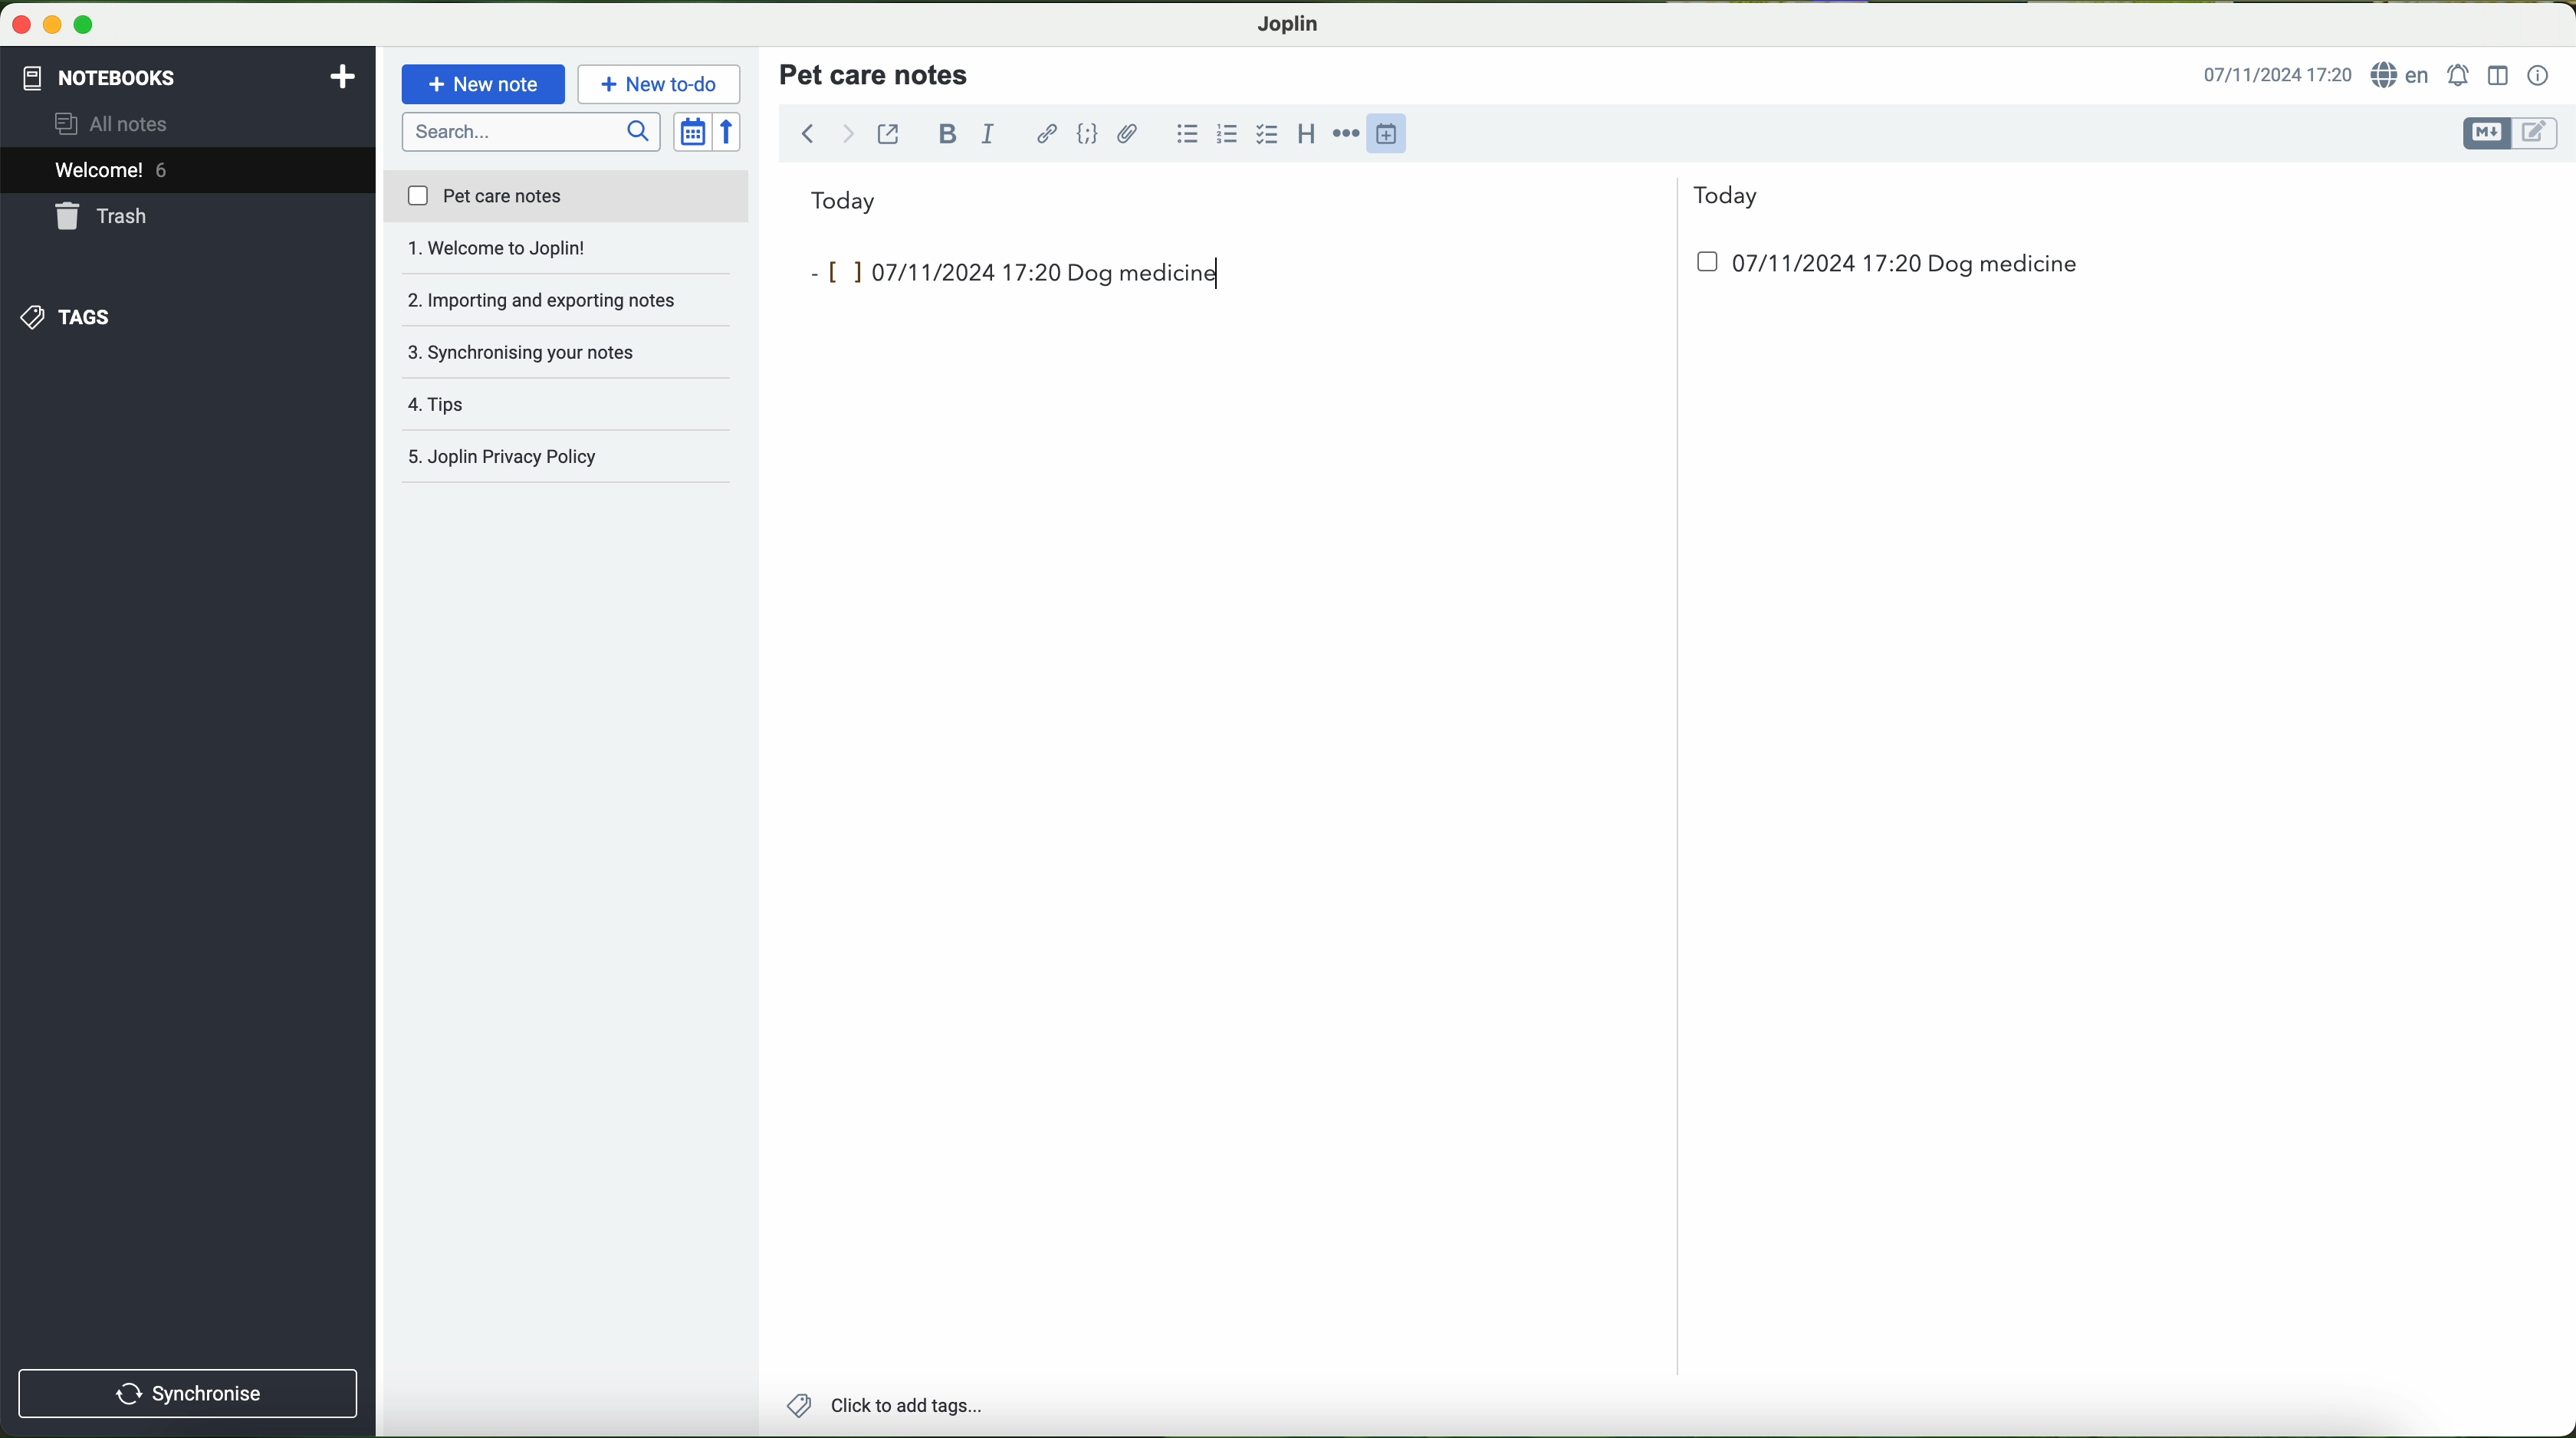 The image size is (2576, 1438). Describe the element at coordinates (568, 405) in the screenshot. I see `Joplin privacy policy` at that location.